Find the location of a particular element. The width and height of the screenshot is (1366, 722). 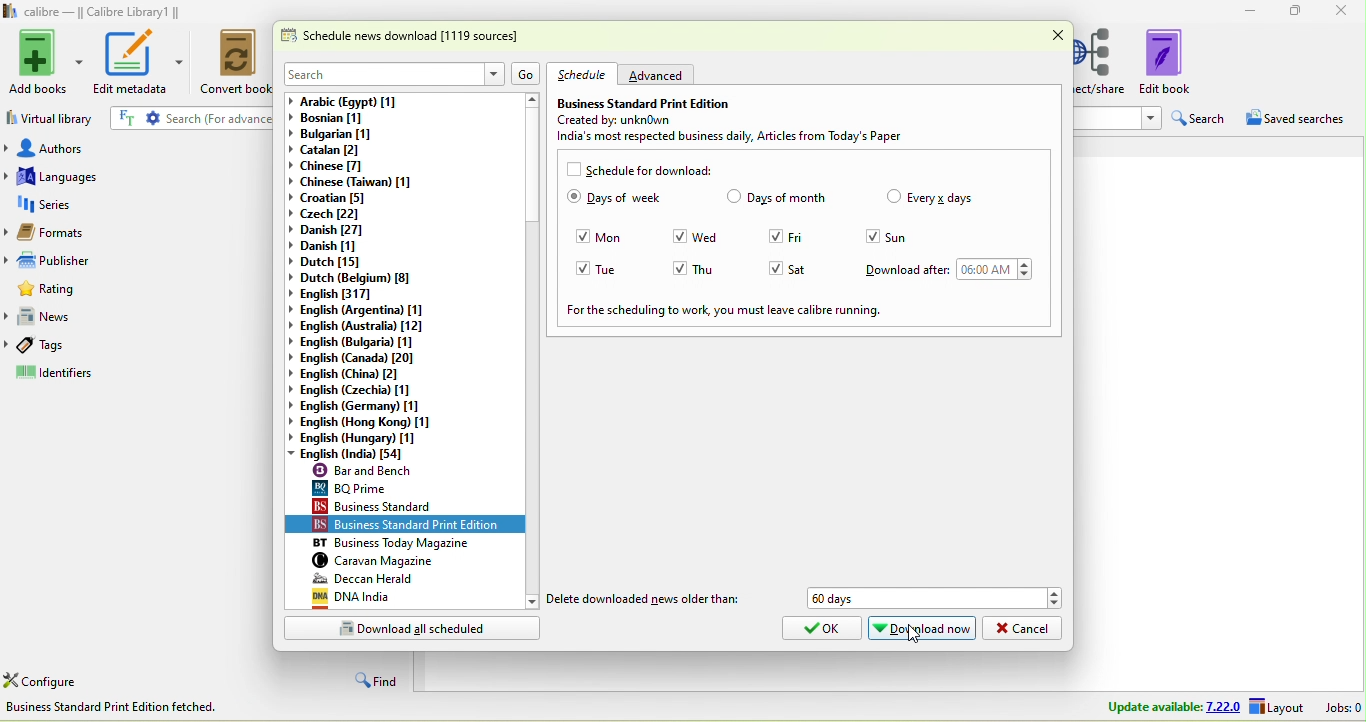

delete downloaded news older than is located at coordinates (645, 600).